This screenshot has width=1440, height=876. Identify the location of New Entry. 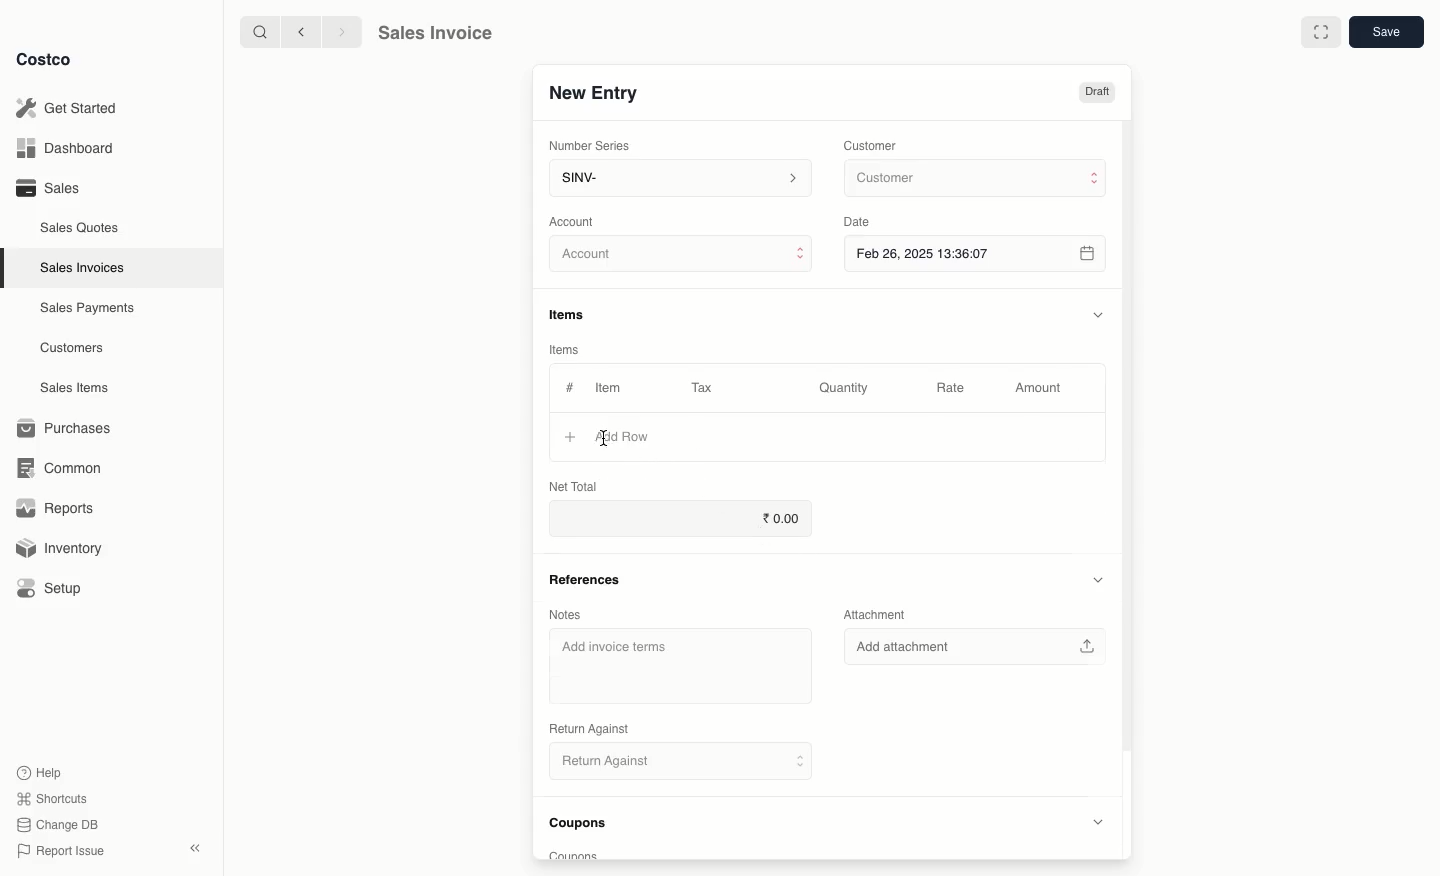
(592, 92).